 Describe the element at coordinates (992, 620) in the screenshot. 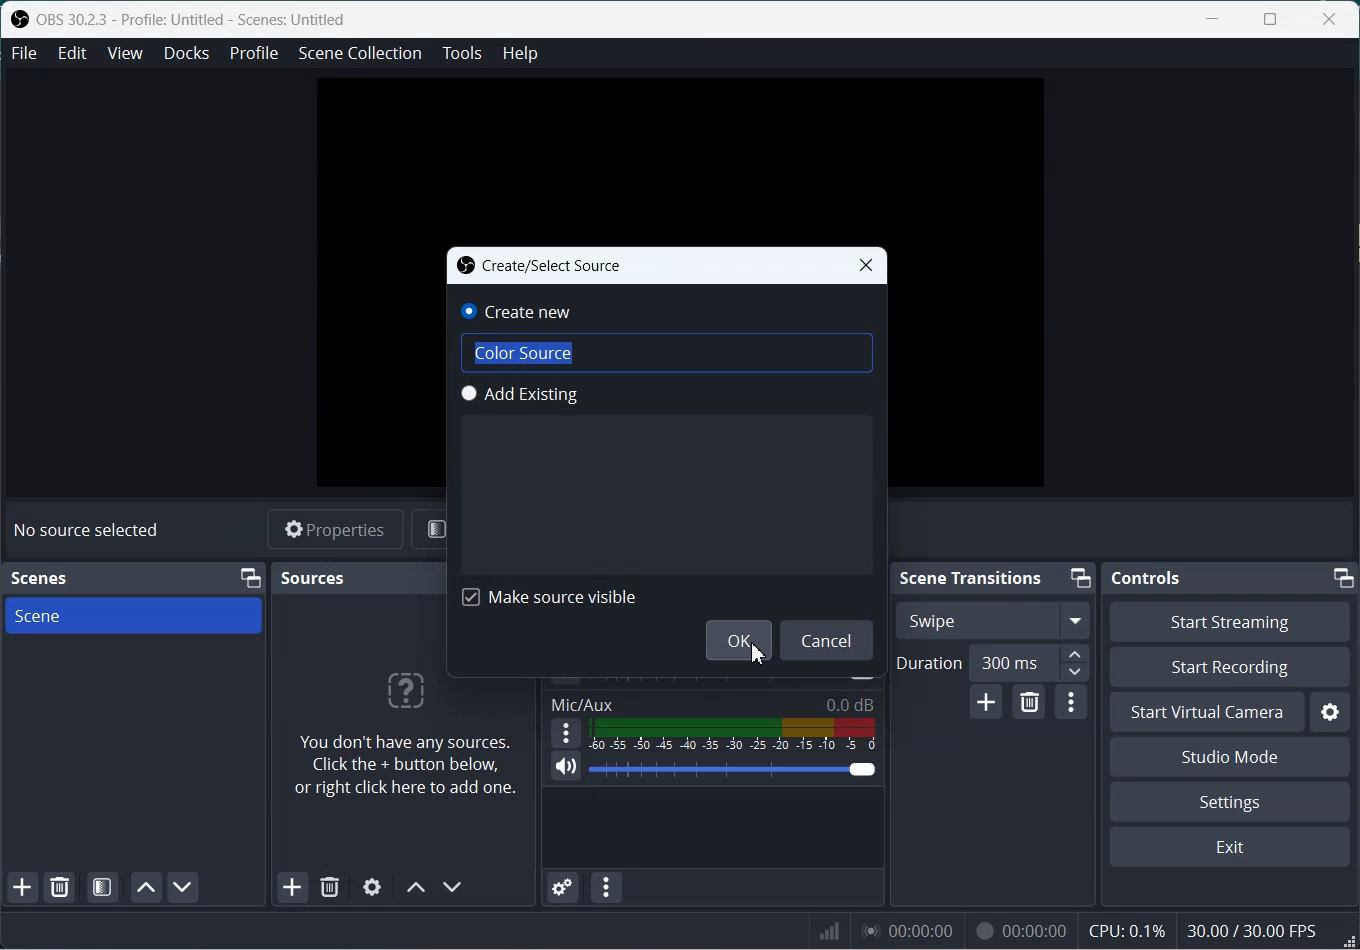

I see `Swipe` at that location.